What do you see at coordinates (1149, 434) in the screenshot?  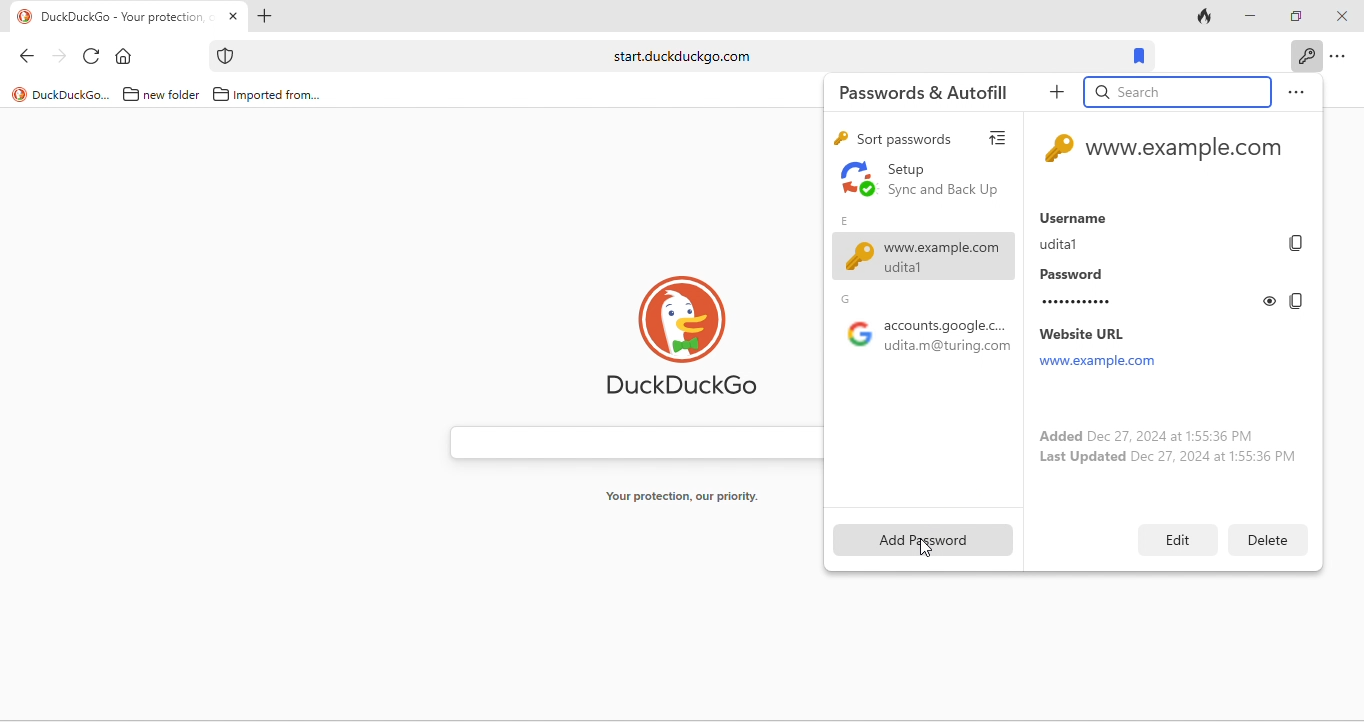 I see `added dec 27, 2024 at 1:55:36 pm` at bounding box center [1149, 434].